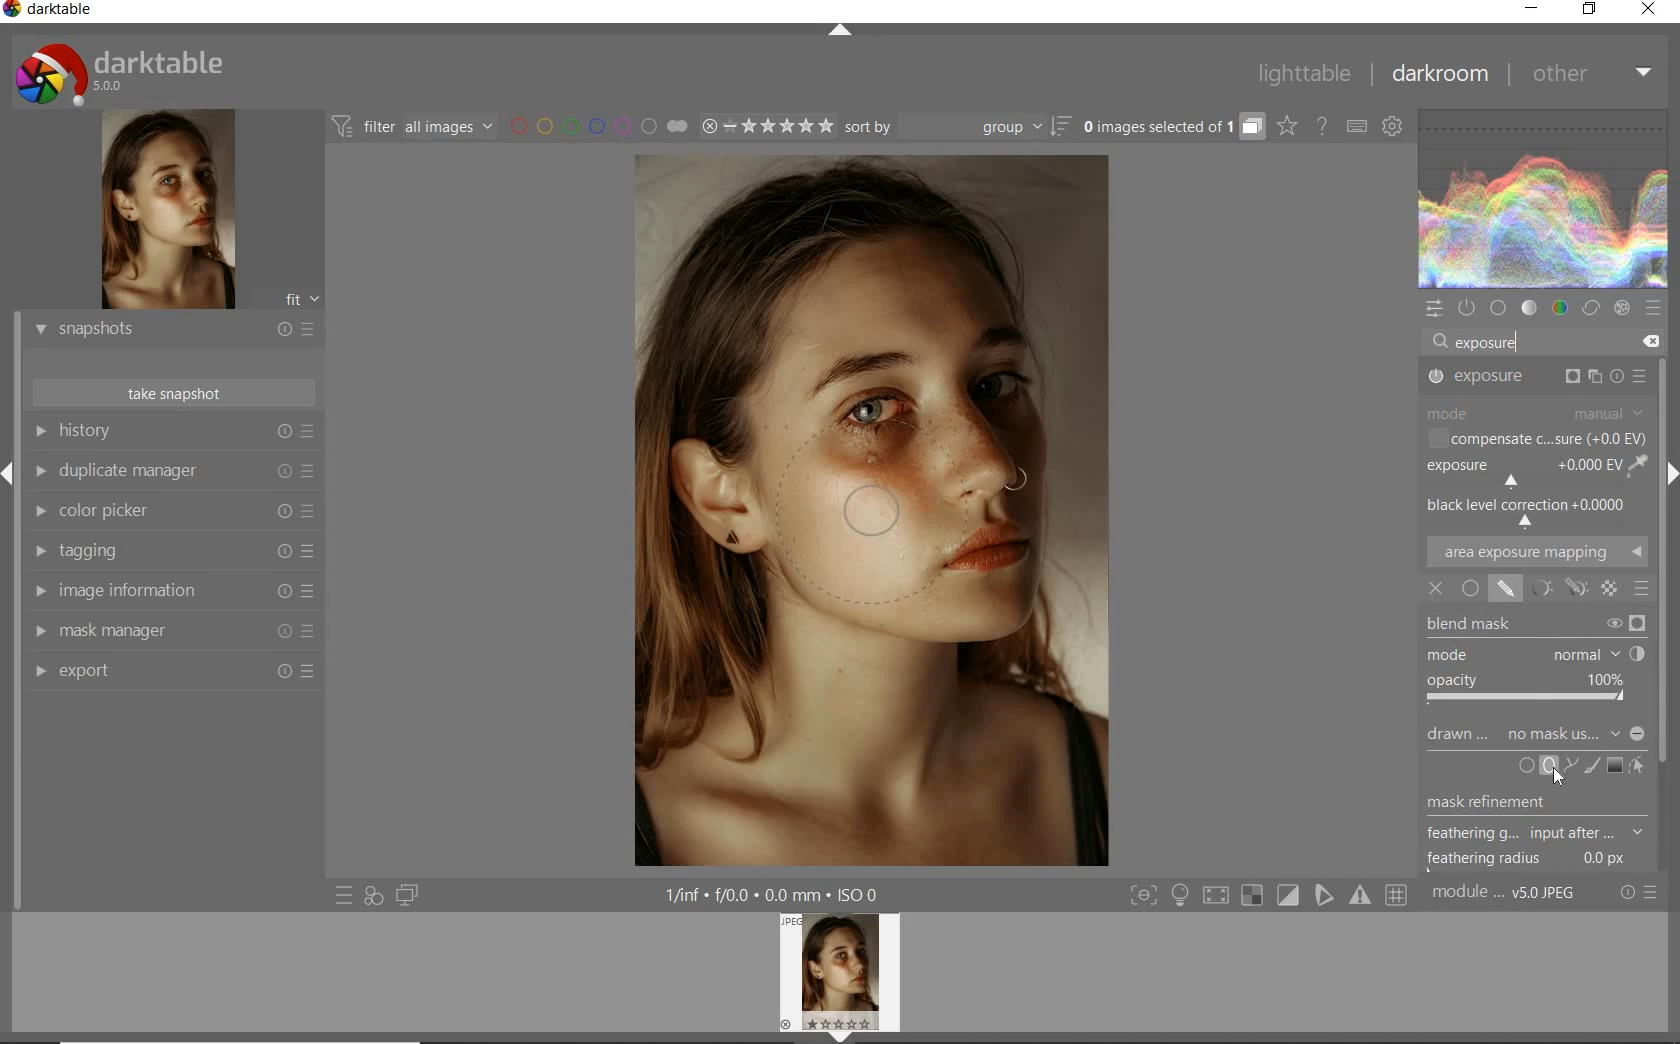  Describe the element at coordinates (1466, 309) in the screenshot. I see `show only active modules` at that location.